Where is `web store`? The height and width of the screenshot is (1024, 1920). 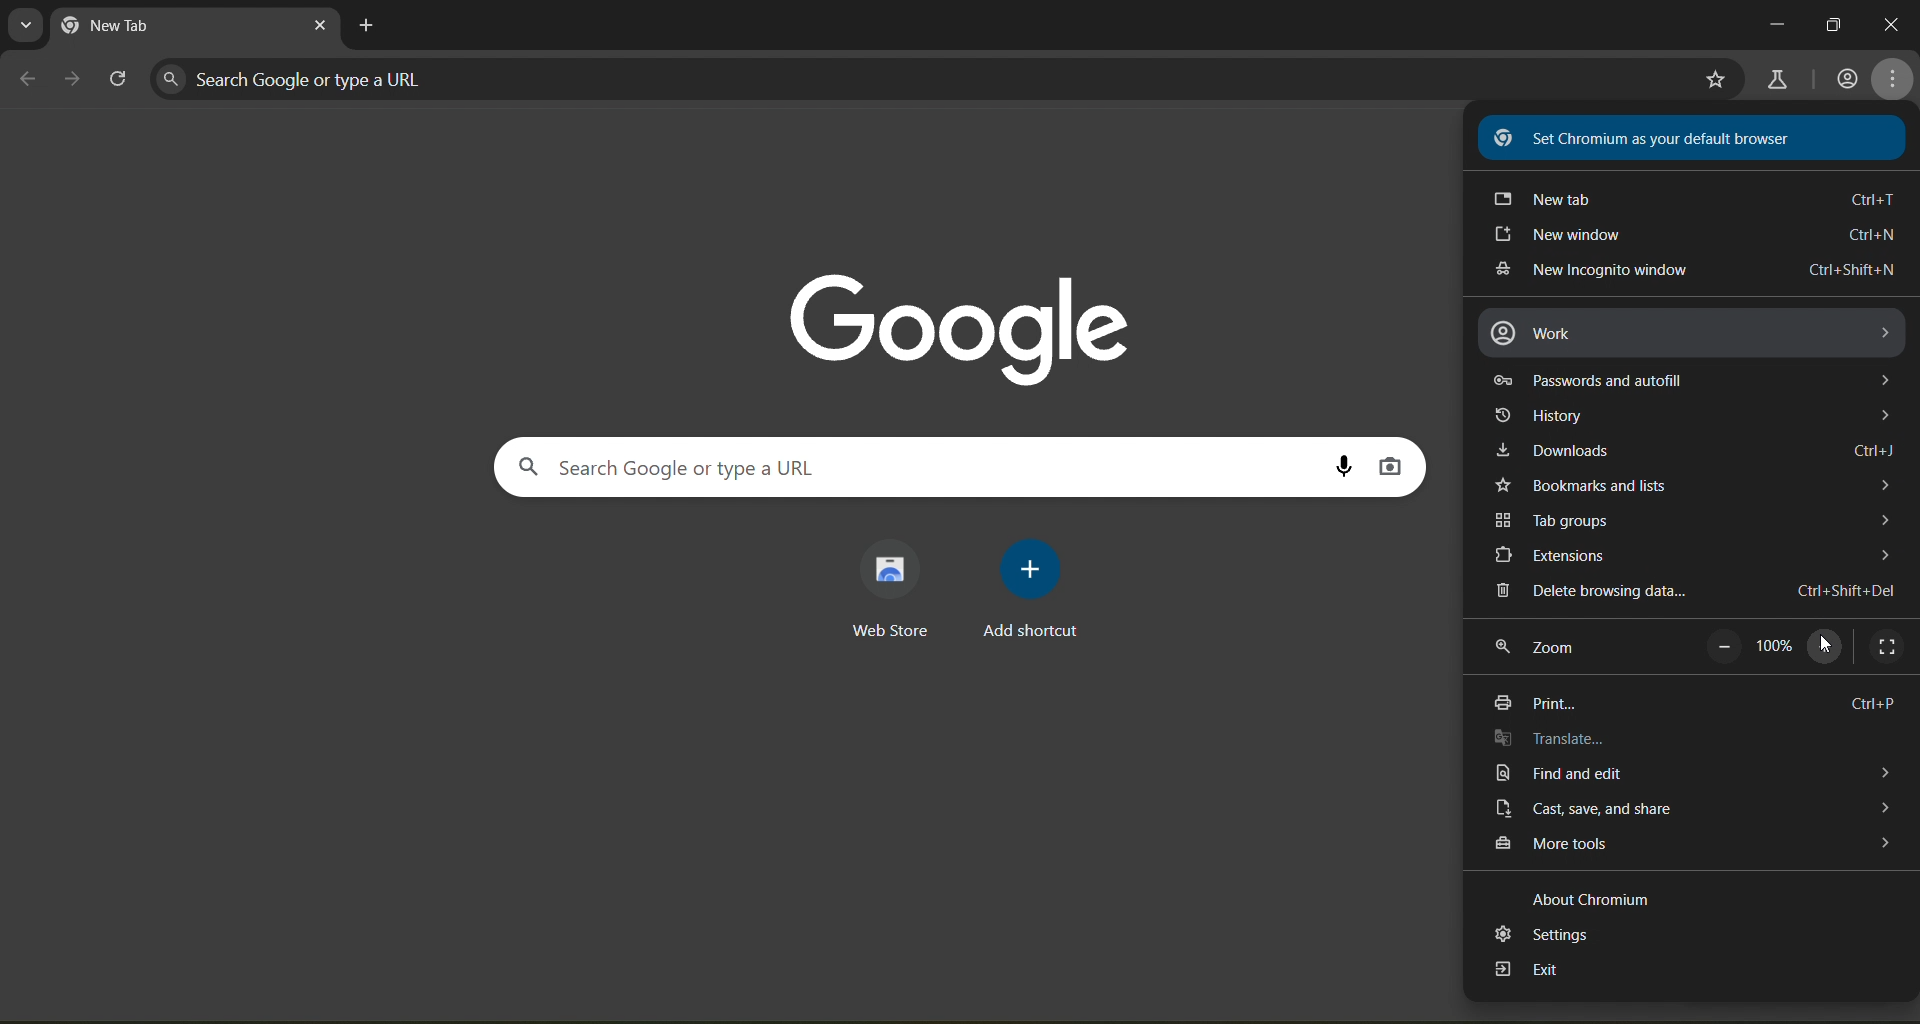
web store is located at coordinates (897, 590).